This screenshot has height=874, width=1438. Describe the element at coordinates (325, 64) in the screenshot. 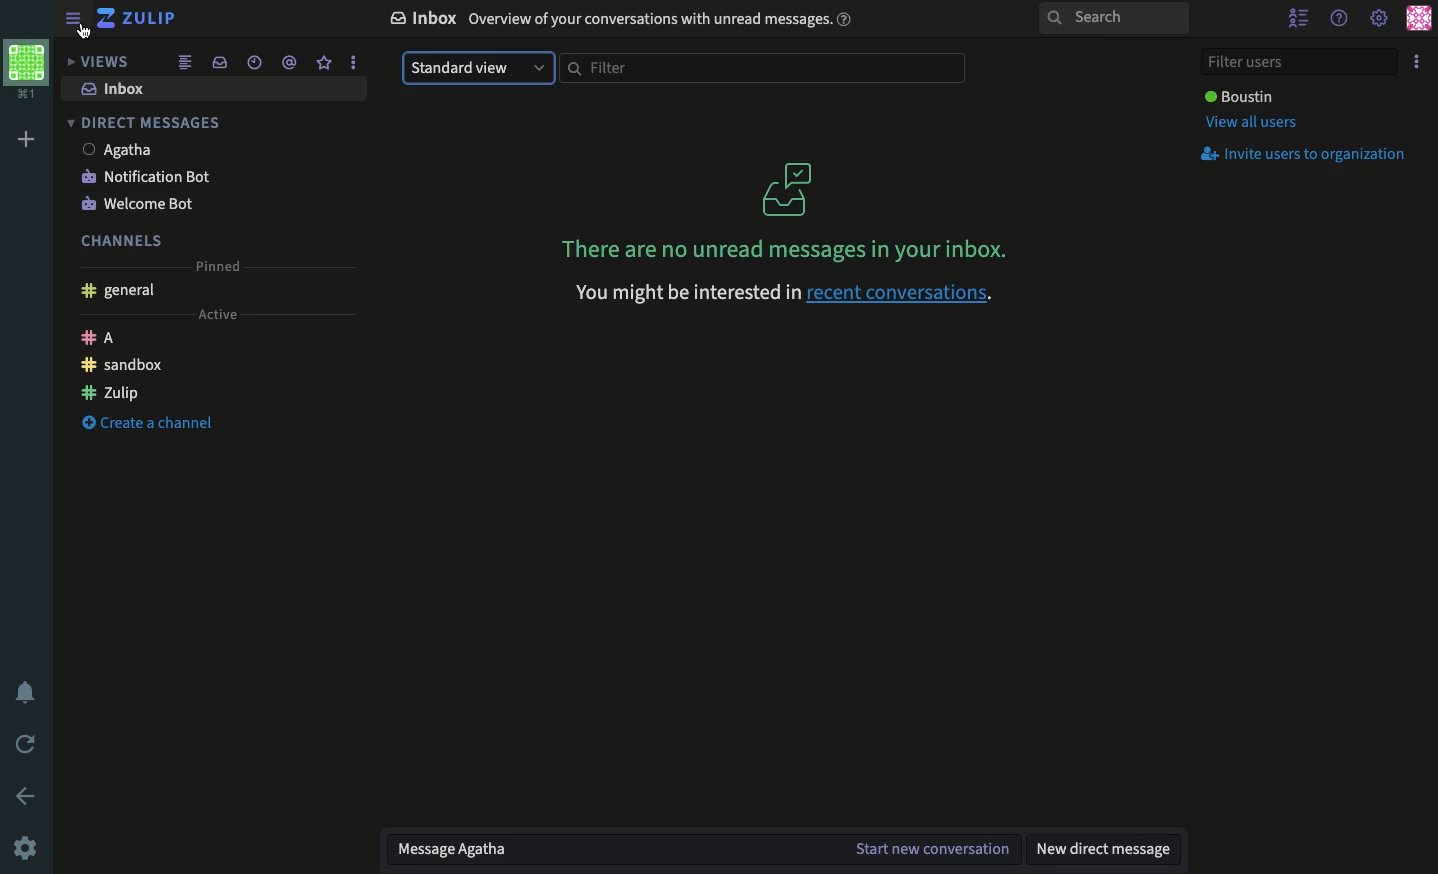

I see `Favorite` at that location.